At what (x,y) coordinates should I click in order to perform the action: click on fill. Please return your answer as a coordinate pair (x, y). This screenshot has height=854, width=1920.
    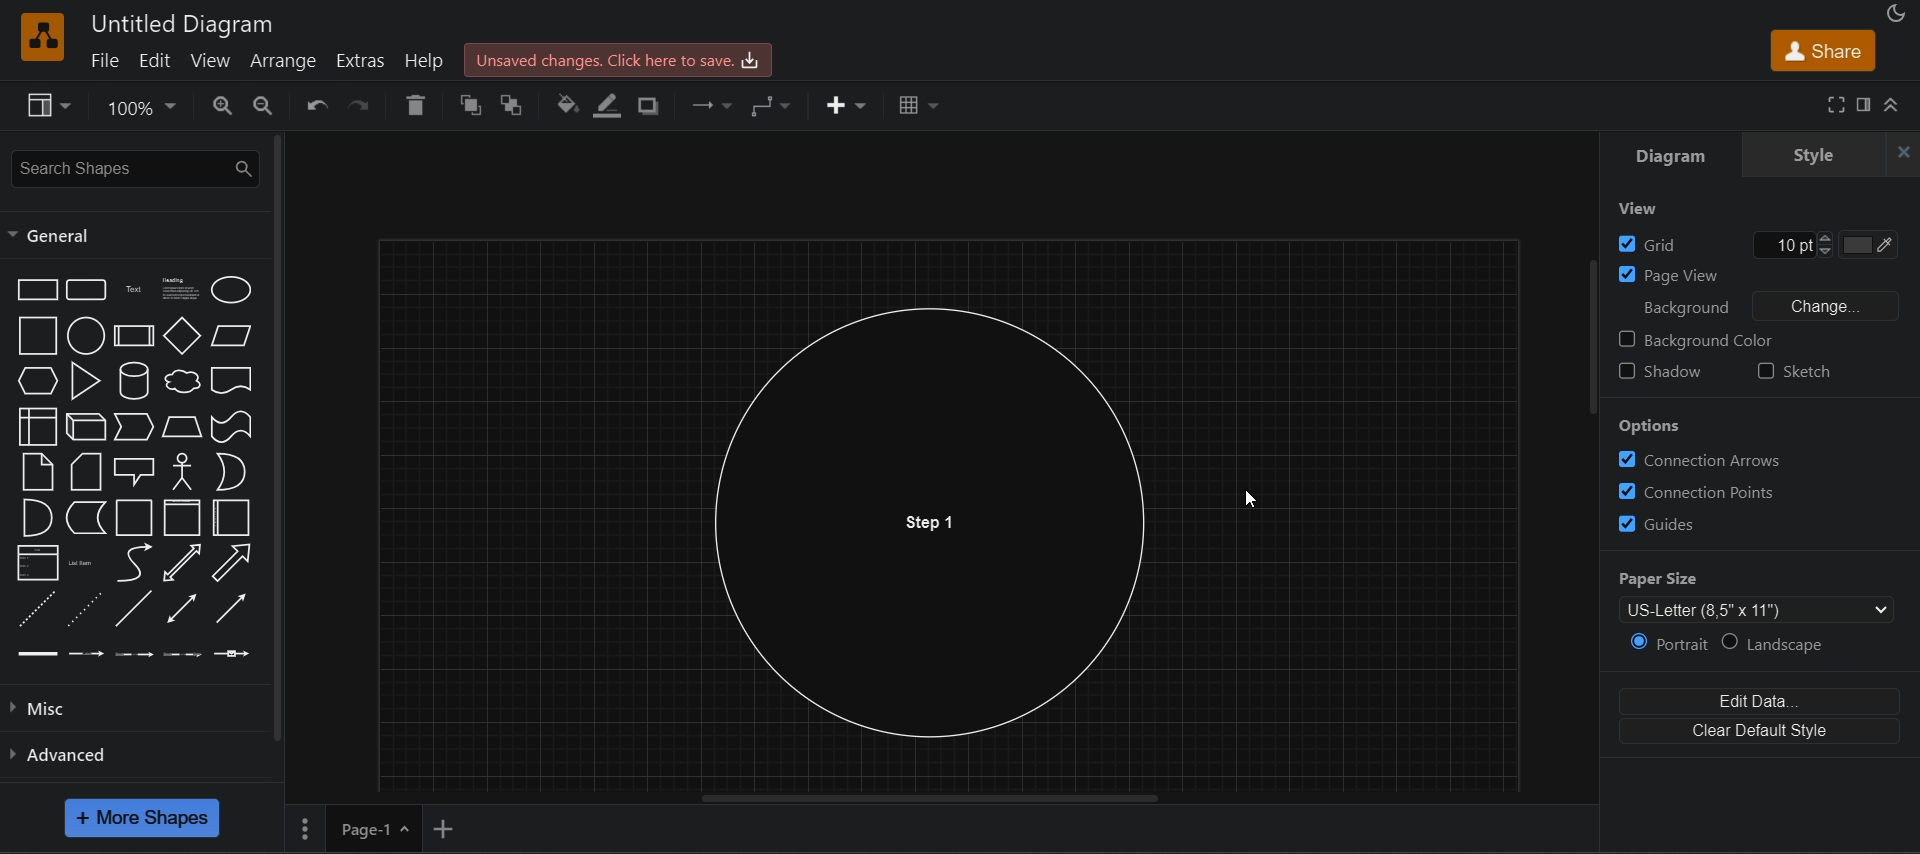
    Looking at the image, I should click on (553, 105).